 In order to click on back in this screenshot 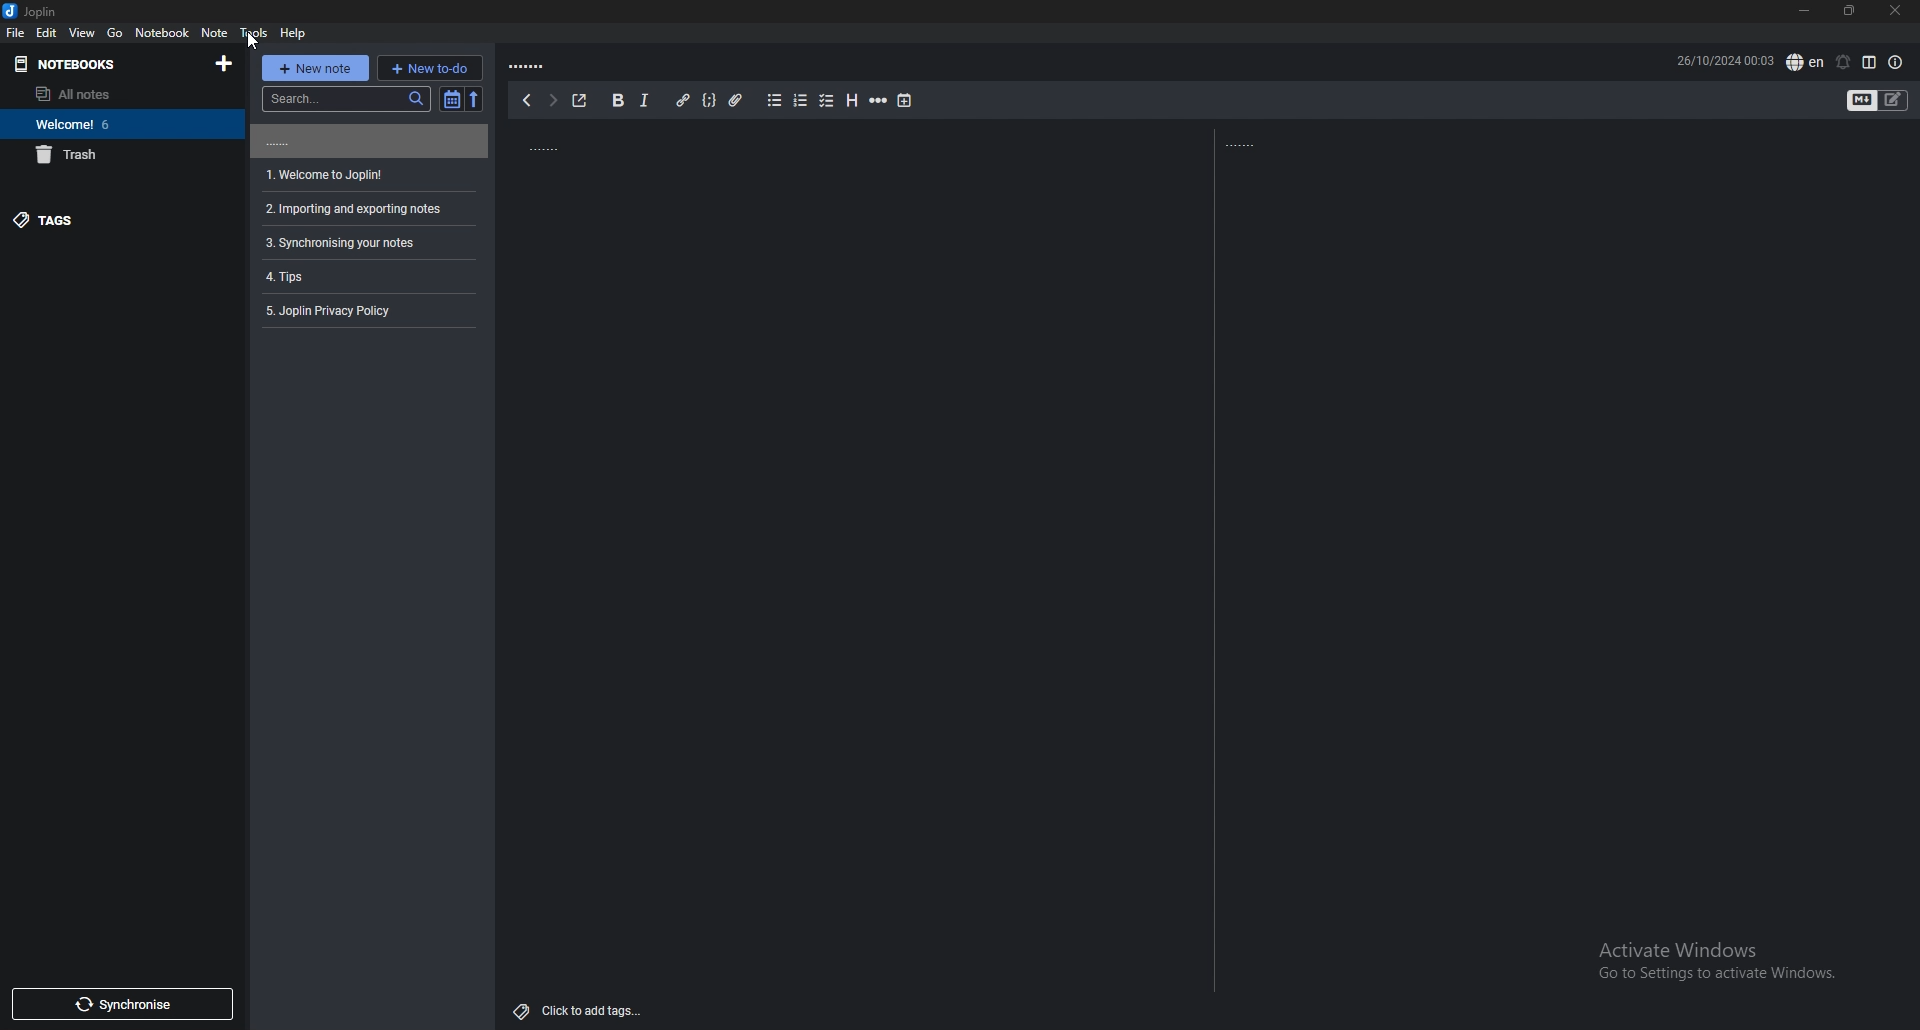, I will do `click(525, 100)`.